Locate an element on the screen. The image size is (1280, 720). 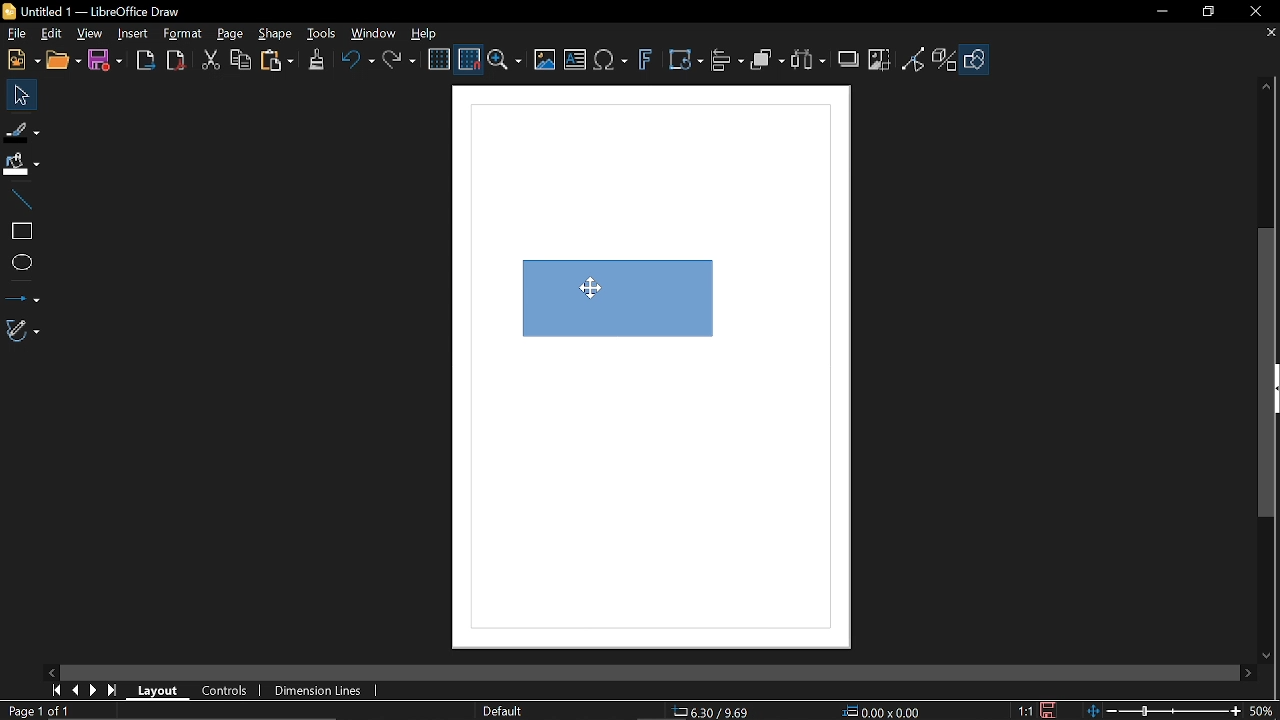
Undo is located at coordinates (355, 63).